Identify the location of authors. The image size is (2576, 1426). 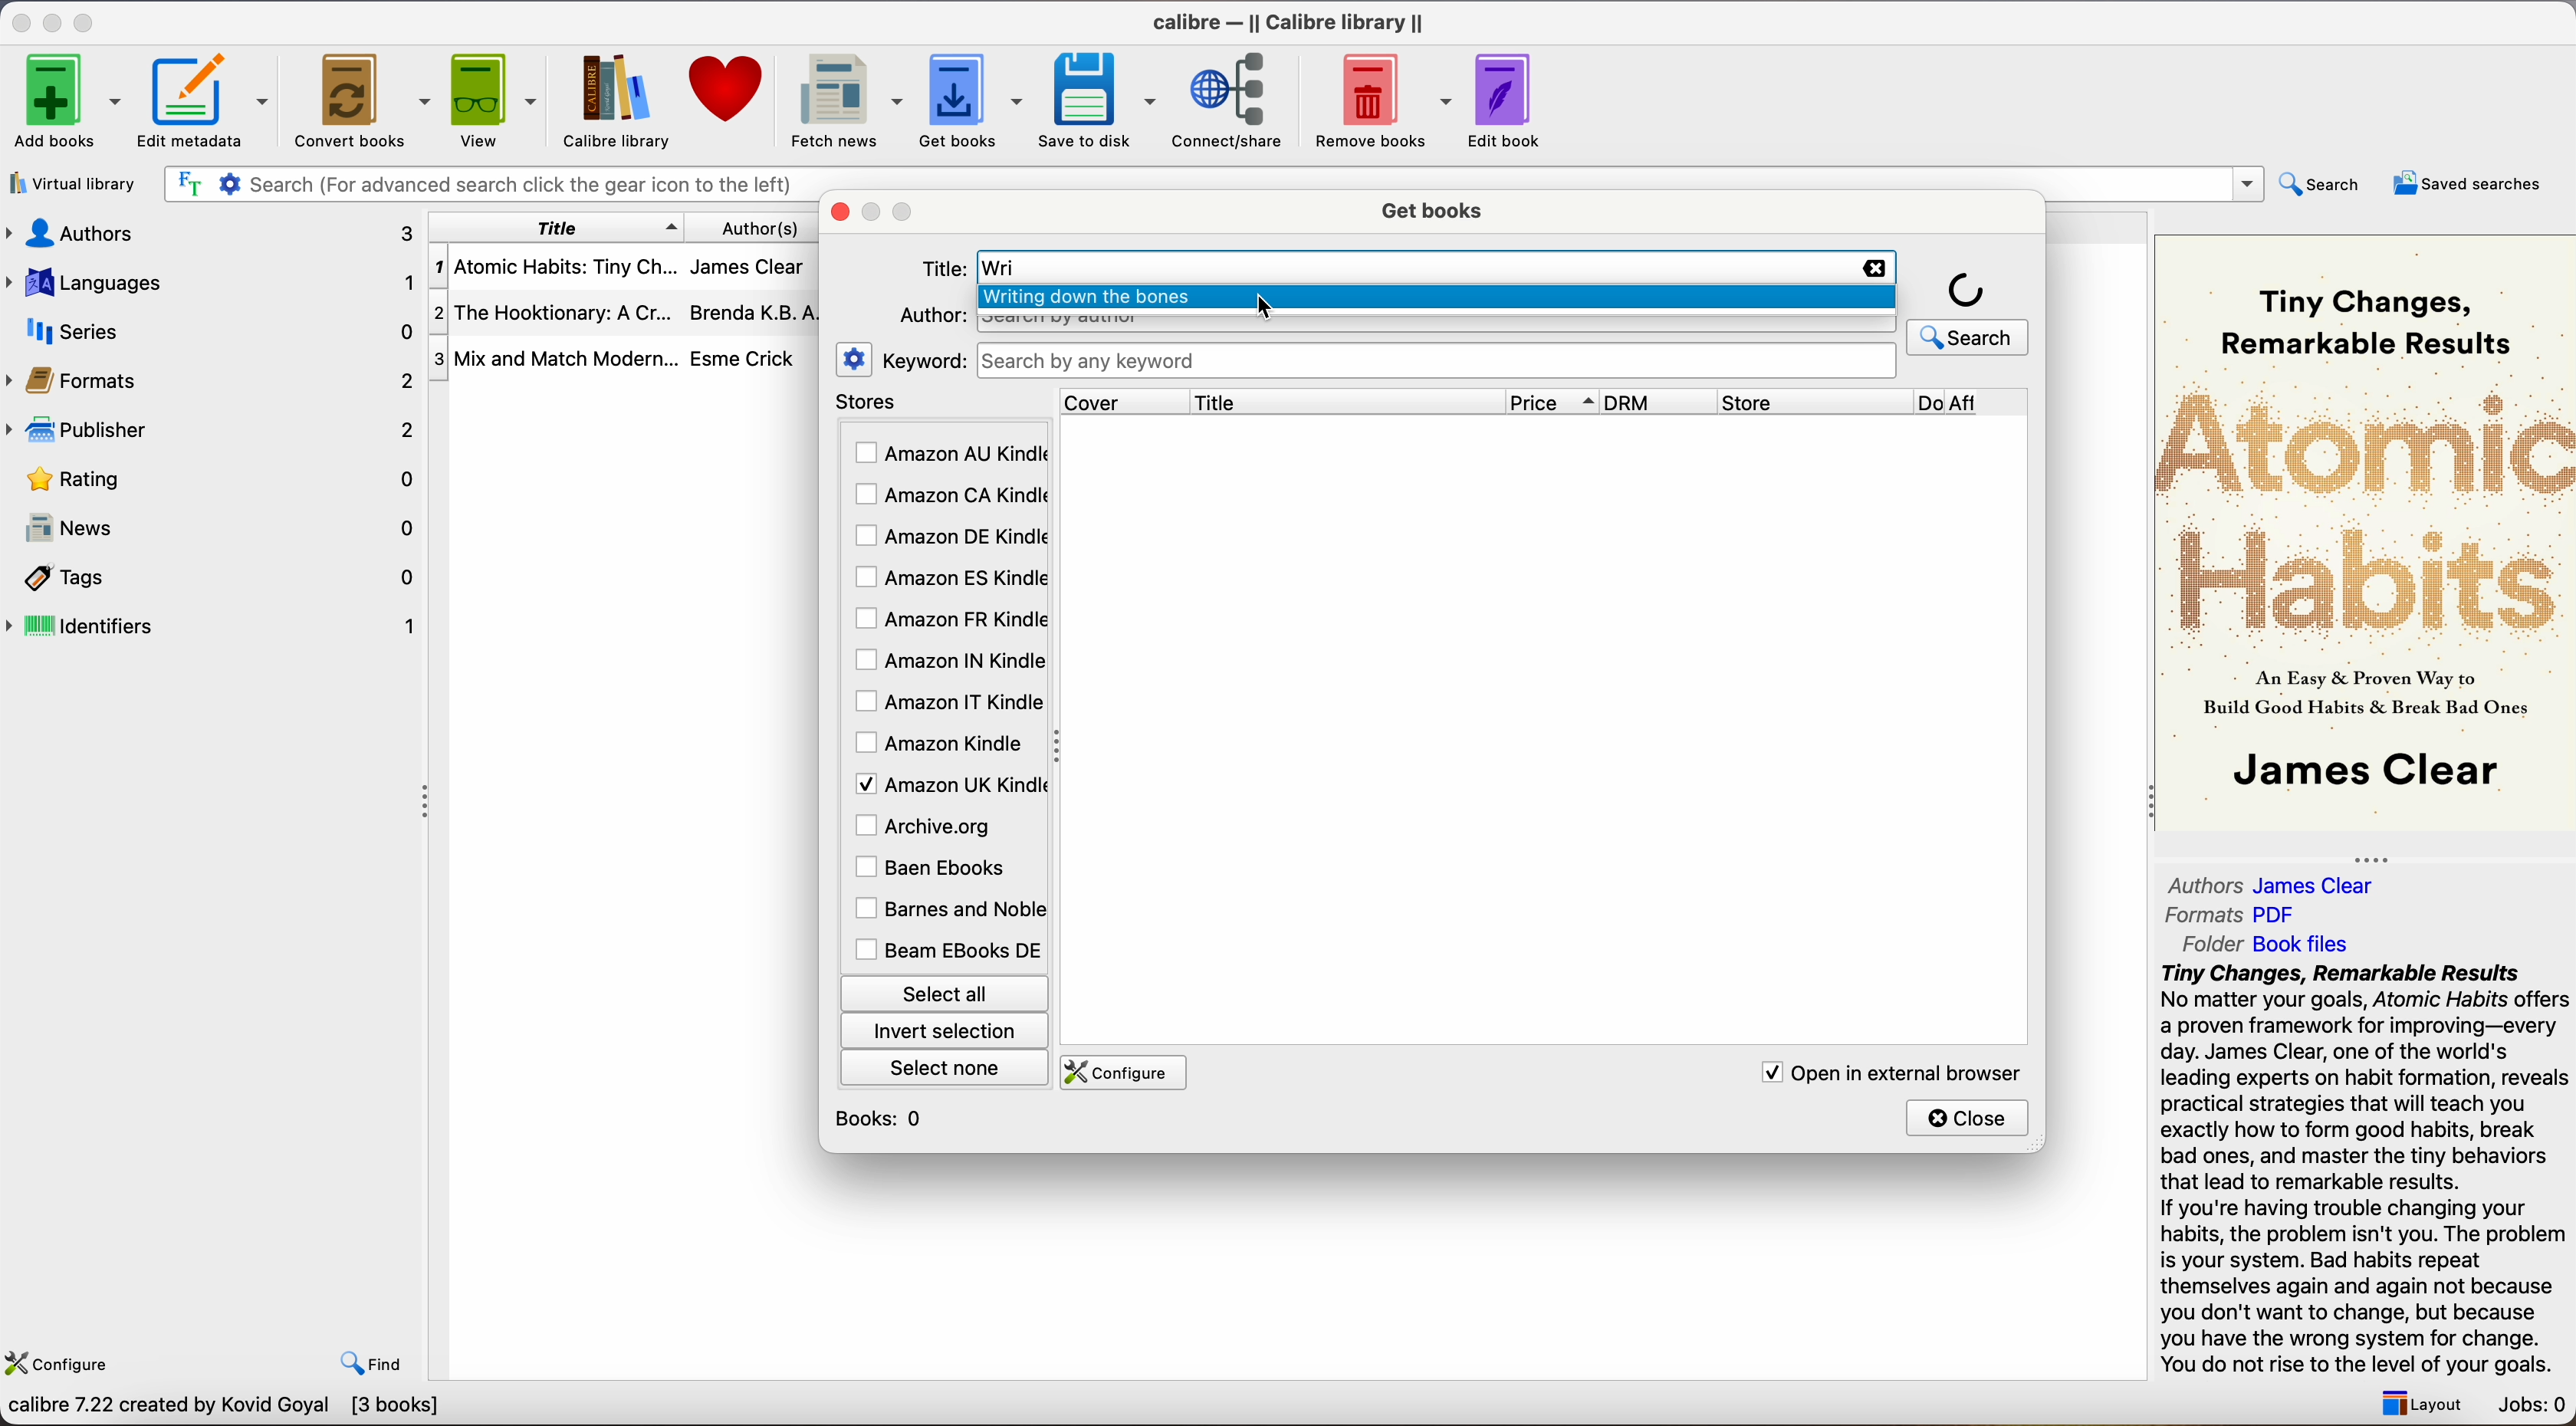
(208, 232).